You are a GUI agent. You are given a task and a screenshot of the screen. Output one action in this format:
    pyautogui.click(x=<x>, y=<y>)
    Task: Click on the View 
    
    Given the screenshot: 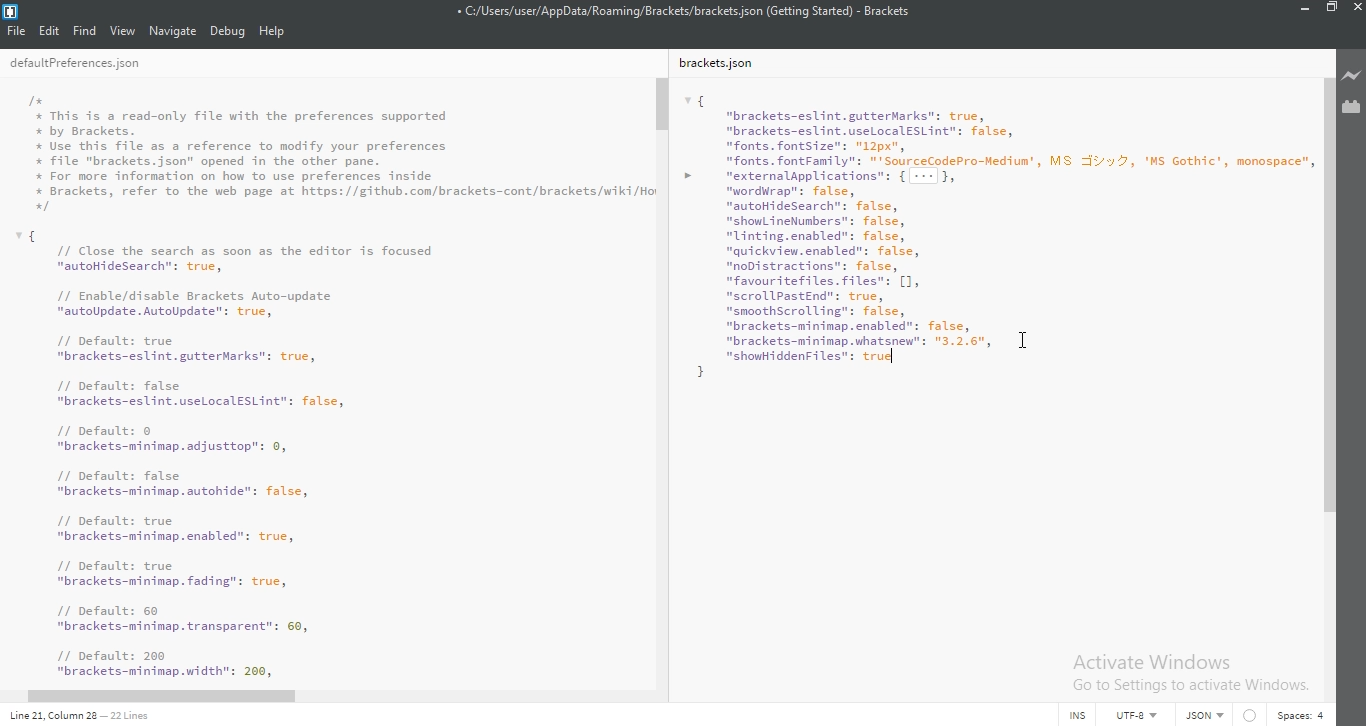 What is the action you would take?
    pyautogui.click(x=123, y=30)
    